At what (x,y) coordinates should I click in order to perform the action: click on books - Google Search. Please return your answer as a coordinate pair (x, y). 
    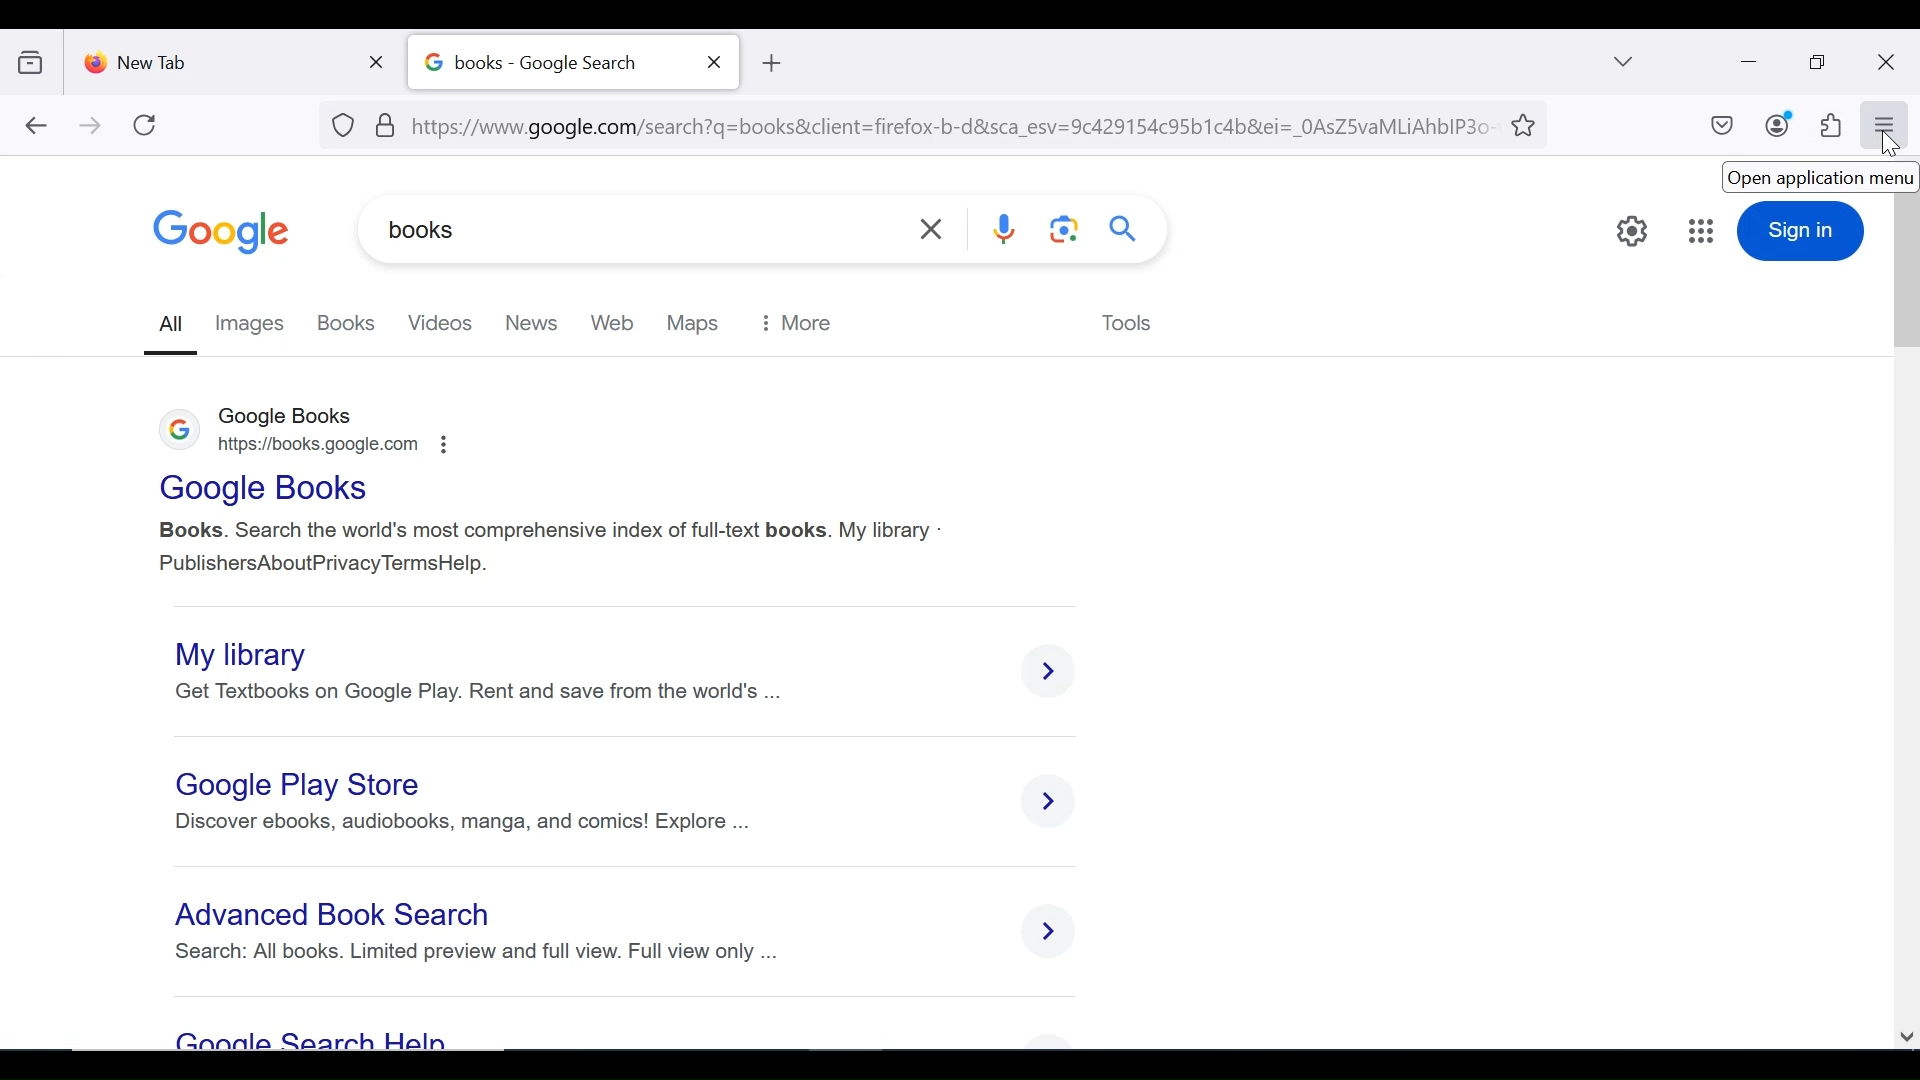
    Looking at the image, I should click on (551, 63).